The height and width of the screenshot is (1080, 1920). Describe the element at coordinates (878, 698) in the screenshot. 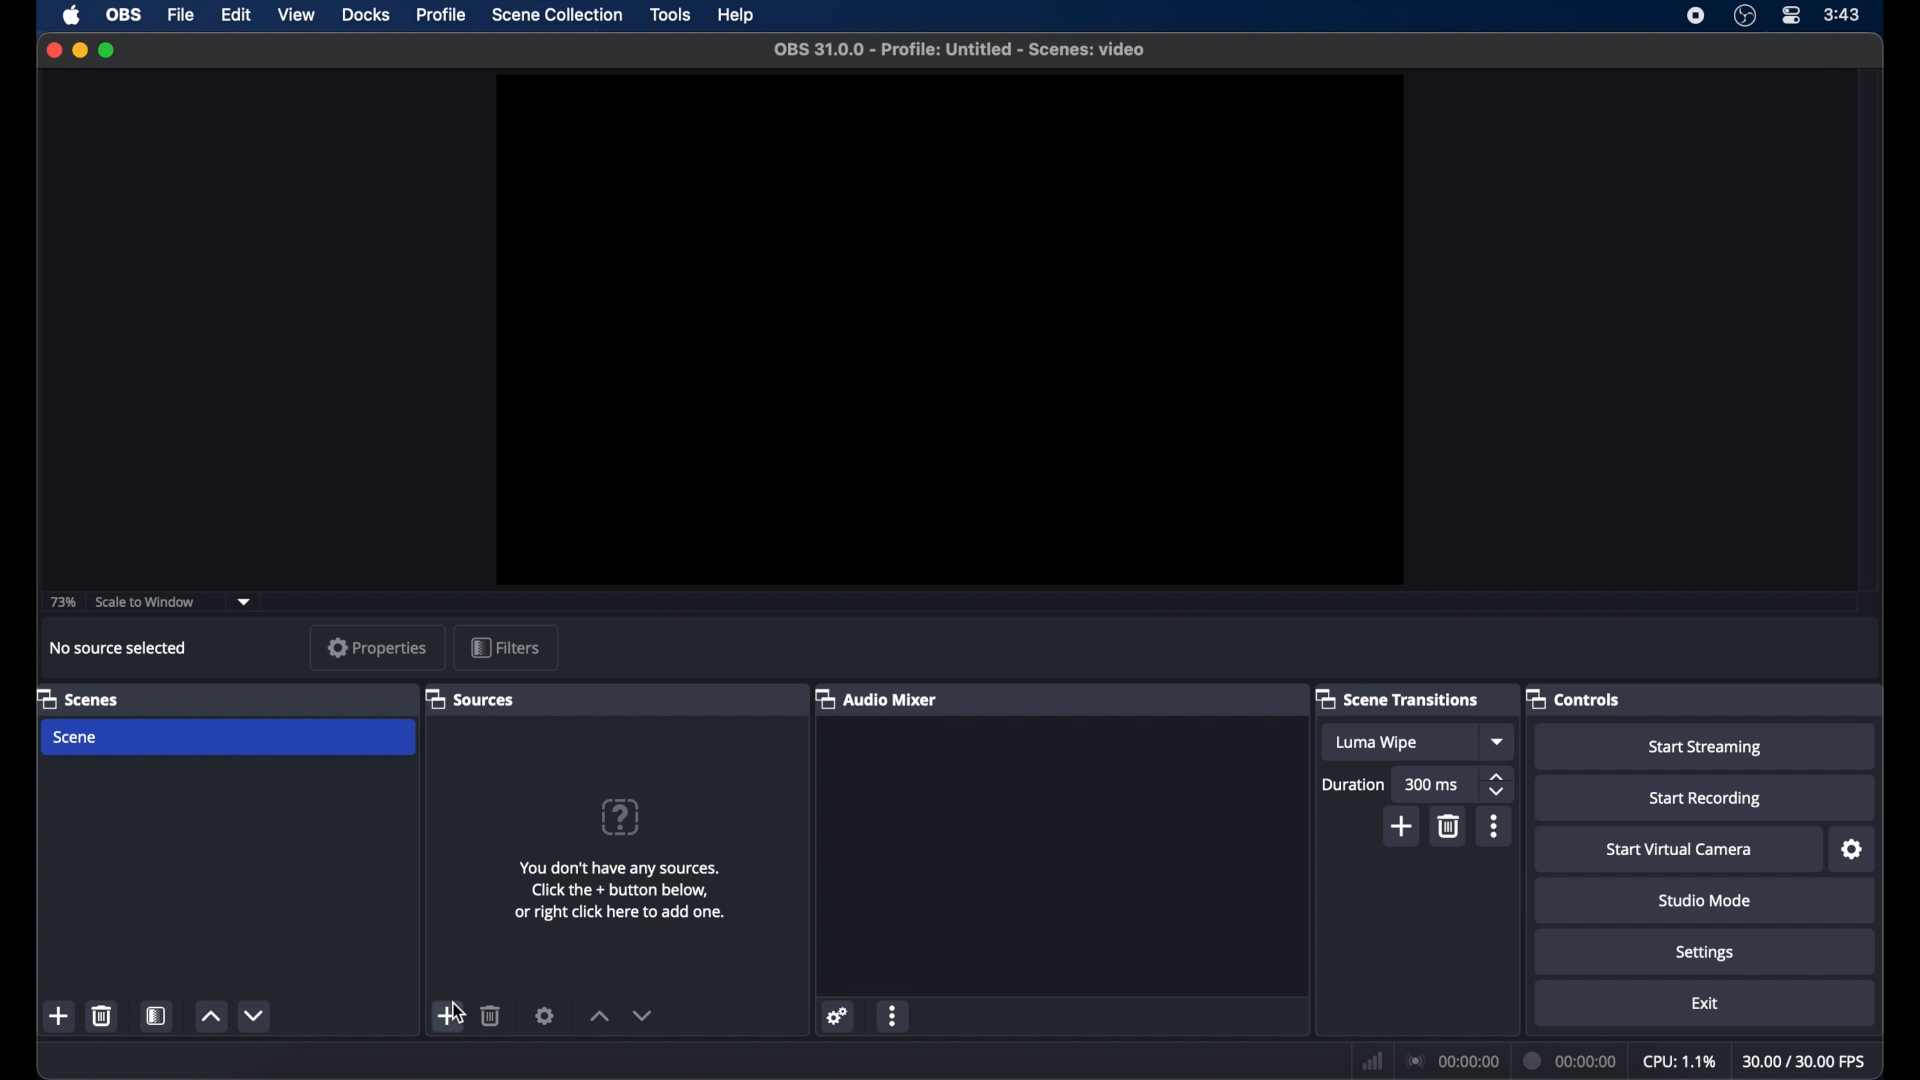

I see `audio mixer` at that location.